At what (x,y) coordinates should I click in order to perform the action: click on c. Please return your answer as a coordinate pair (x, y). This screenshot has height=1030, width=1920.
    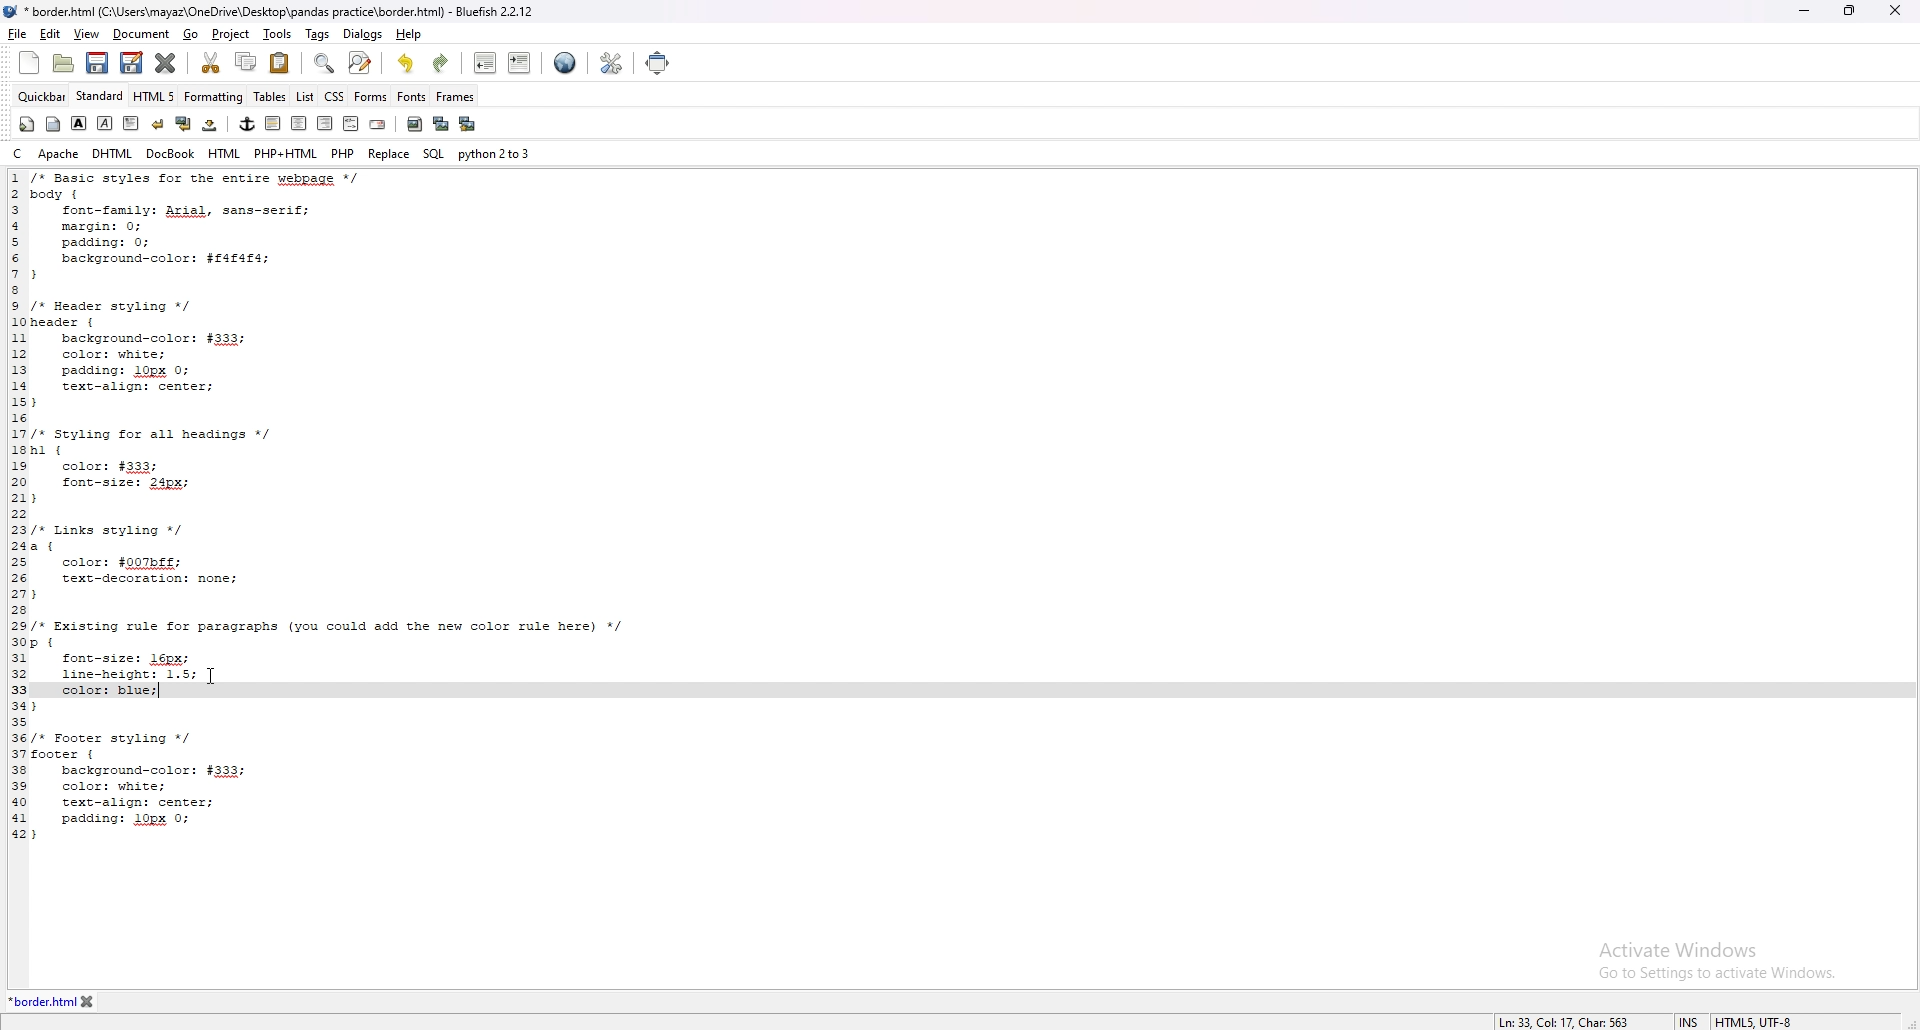
    Looking at the image, I should click on (19, 154).